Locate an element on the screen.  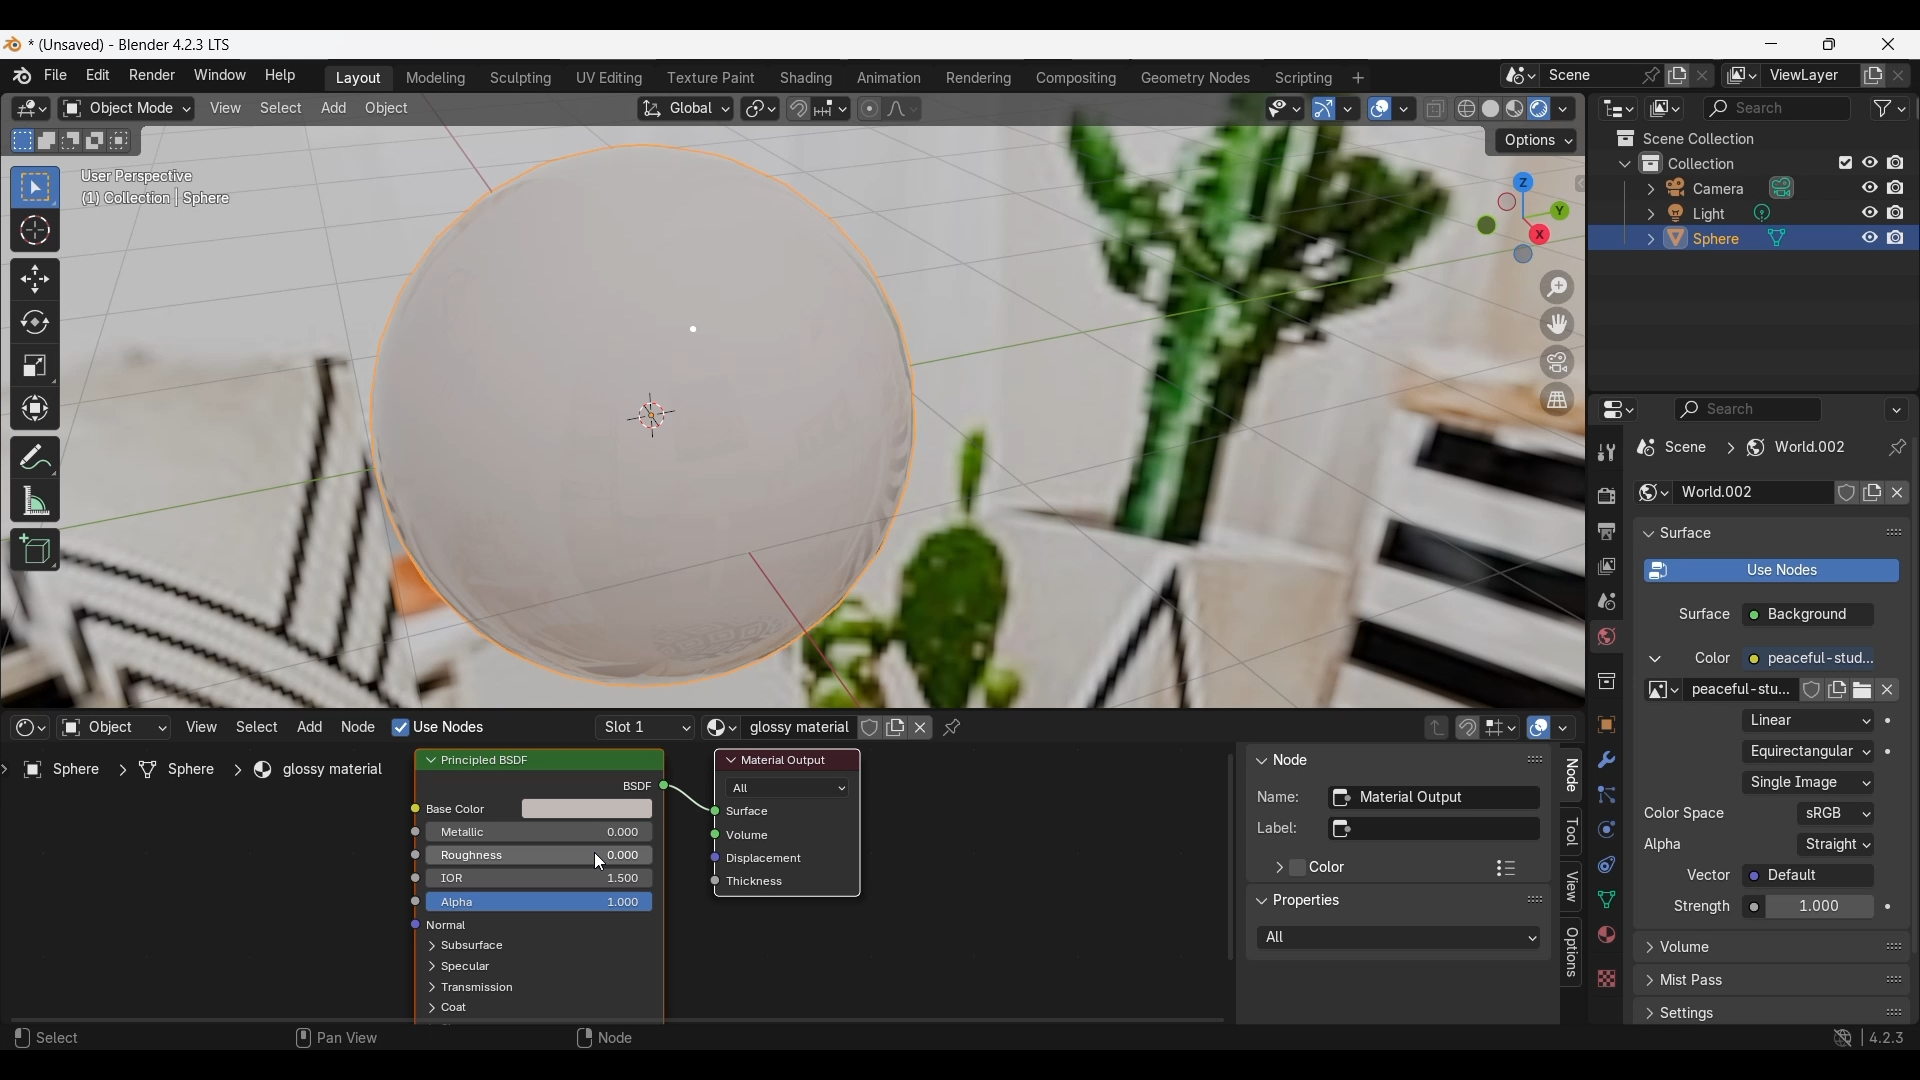
Select box is located at coordinates (36, 189).